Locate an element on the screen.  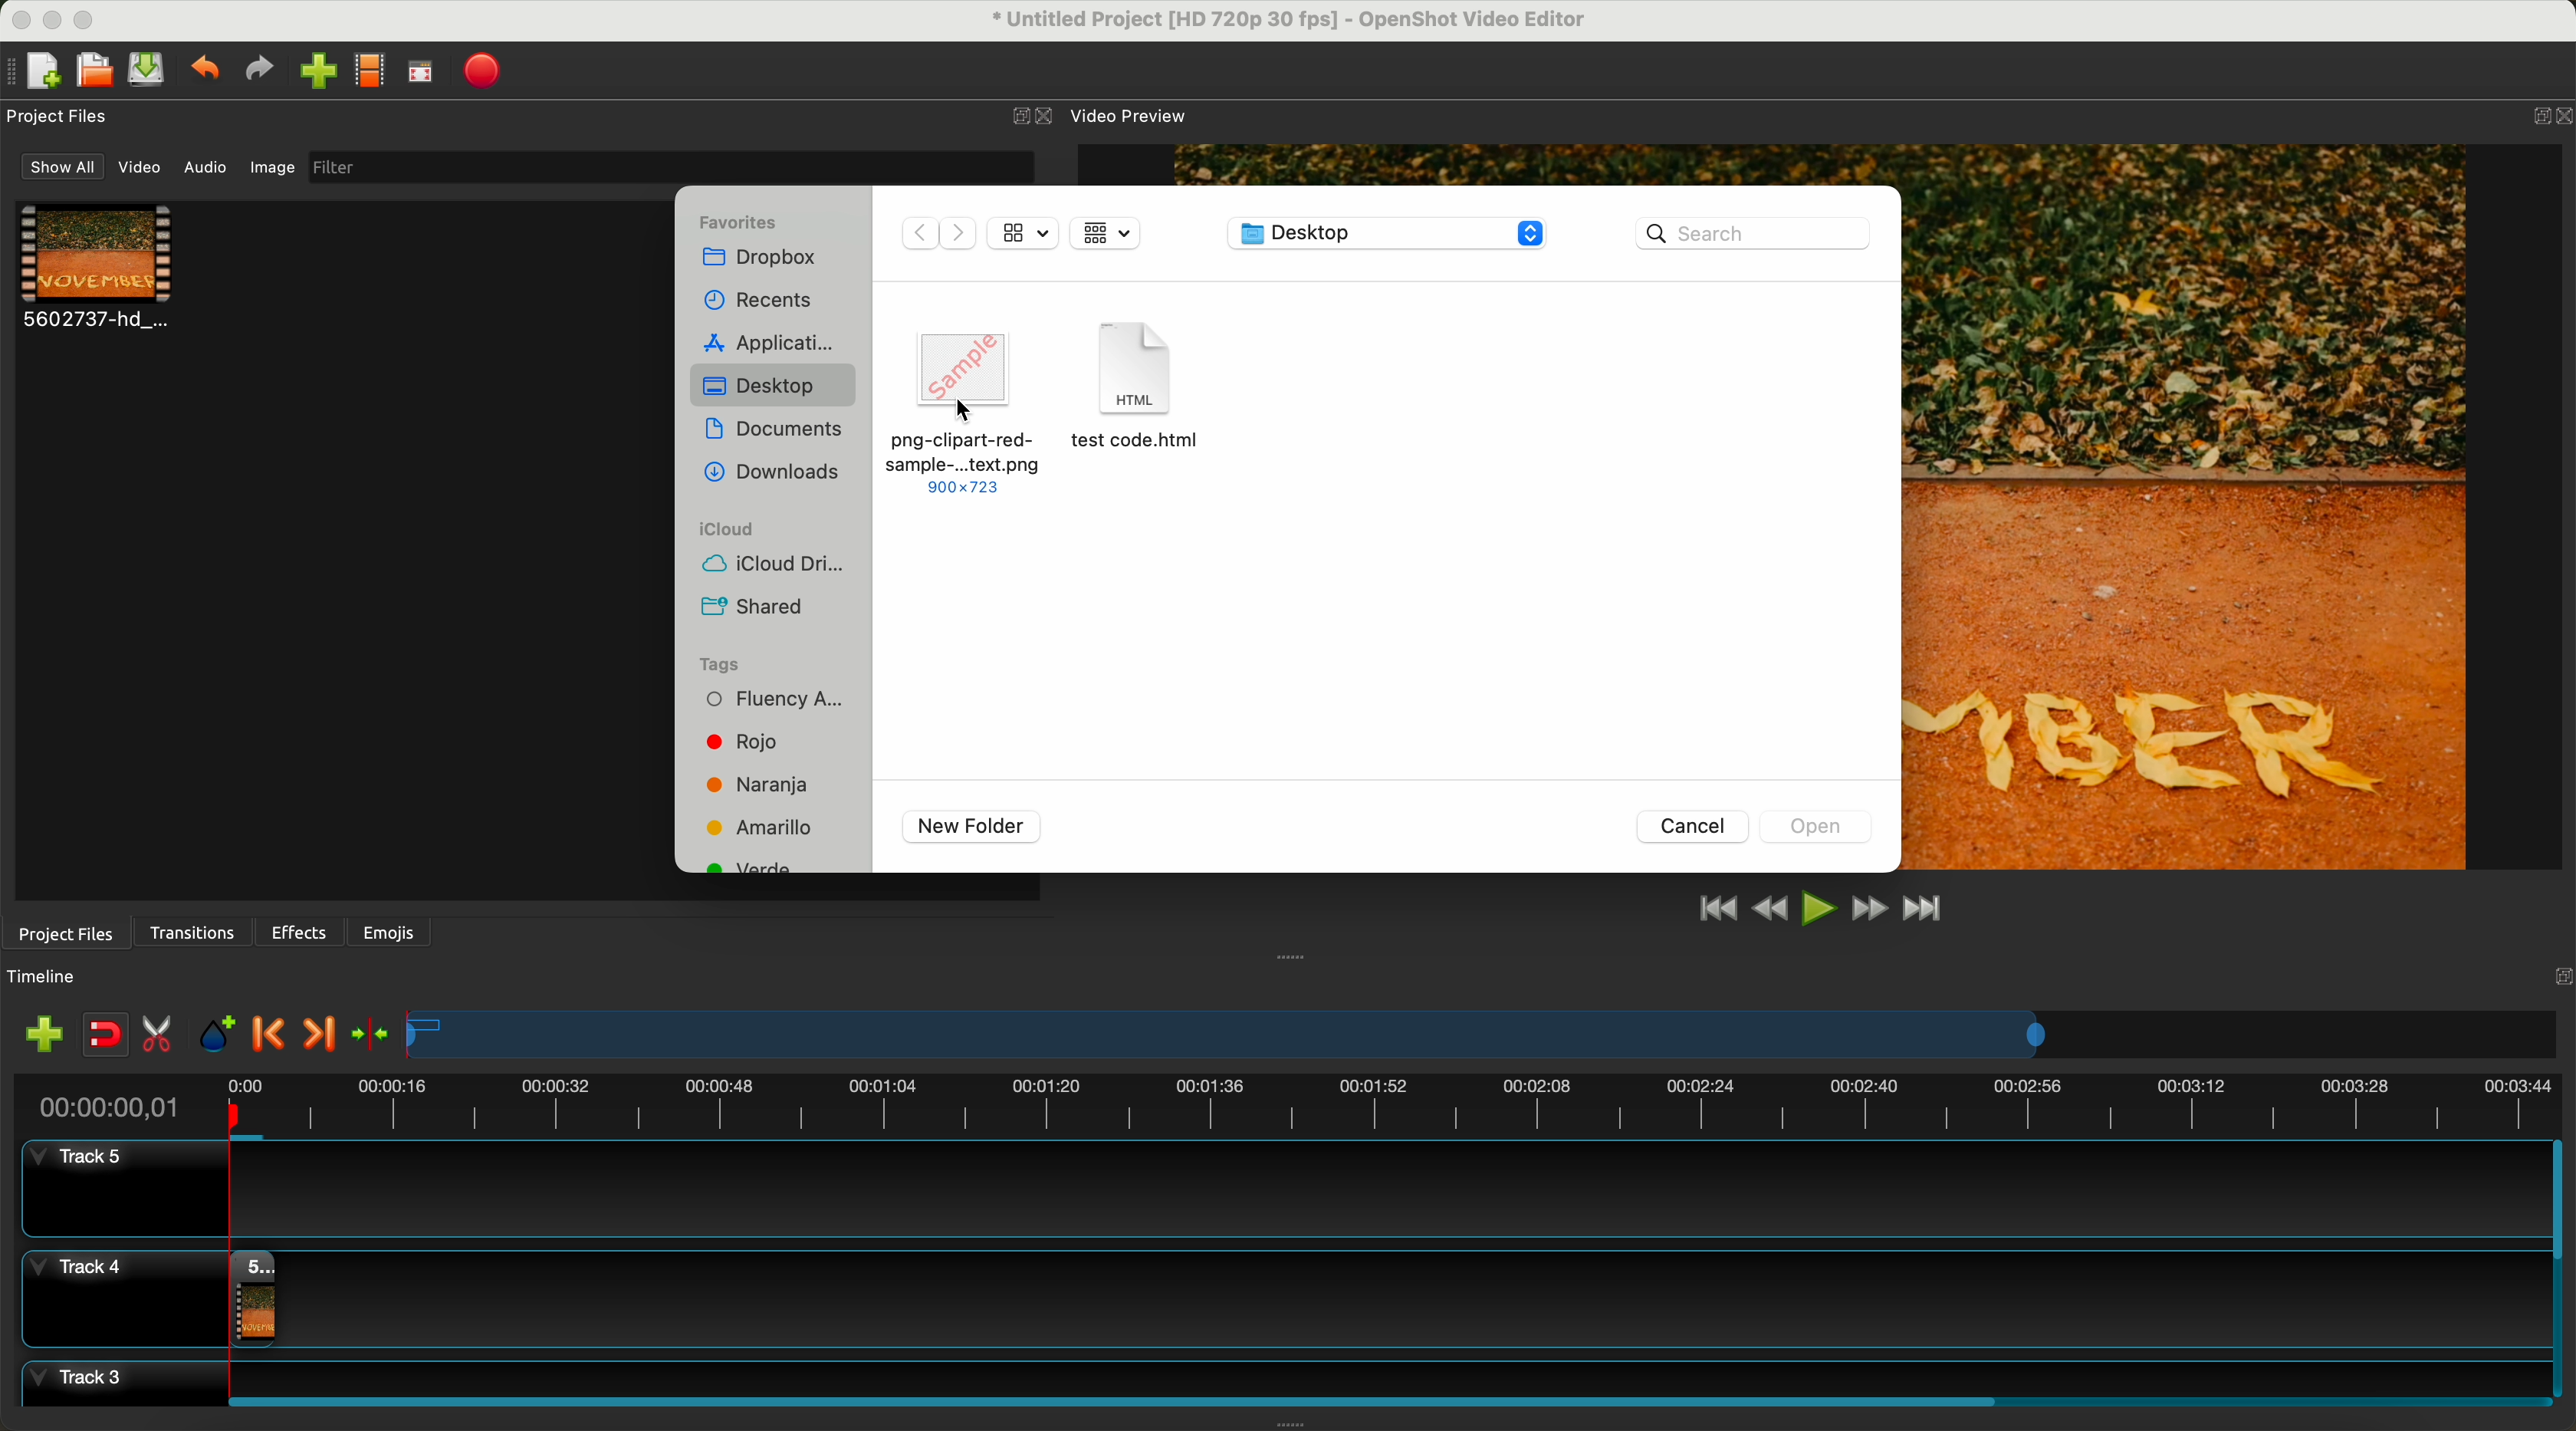
close program is located at coordinates (16, 17).